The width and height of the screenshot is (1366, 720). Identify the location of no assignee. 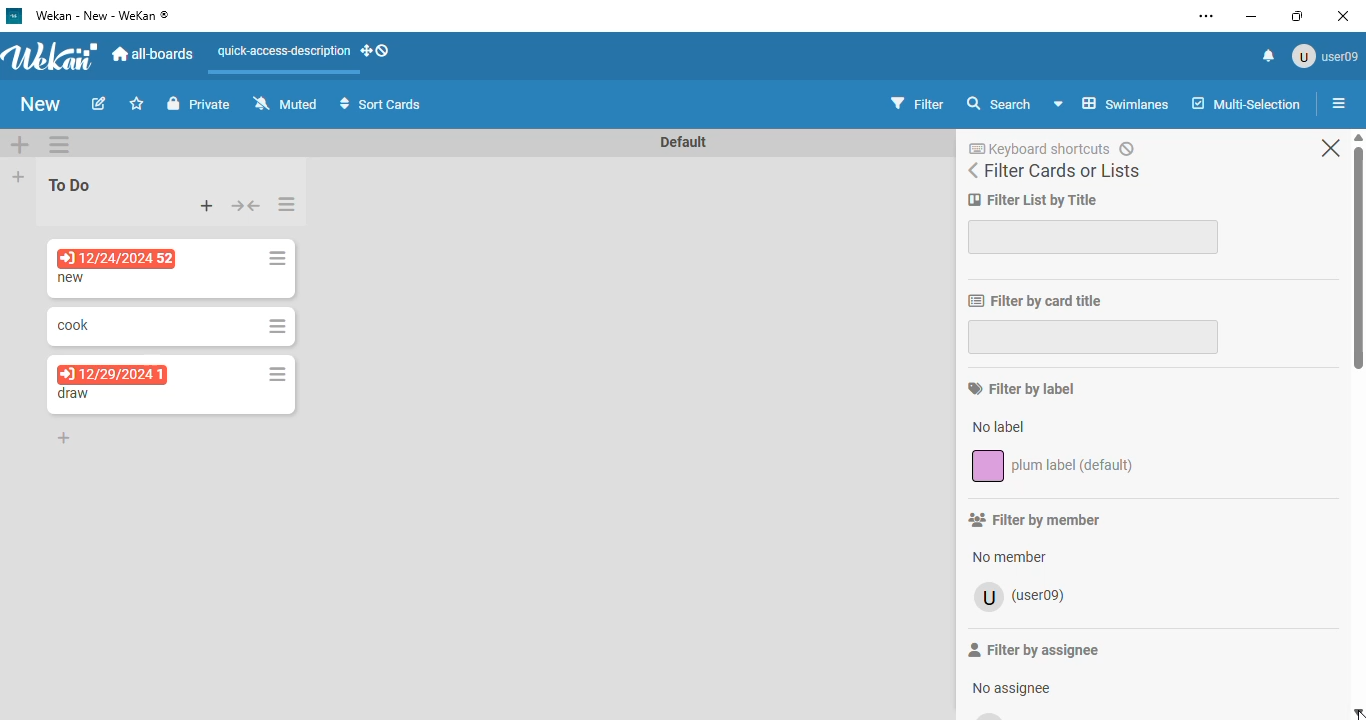
(1009, 686).